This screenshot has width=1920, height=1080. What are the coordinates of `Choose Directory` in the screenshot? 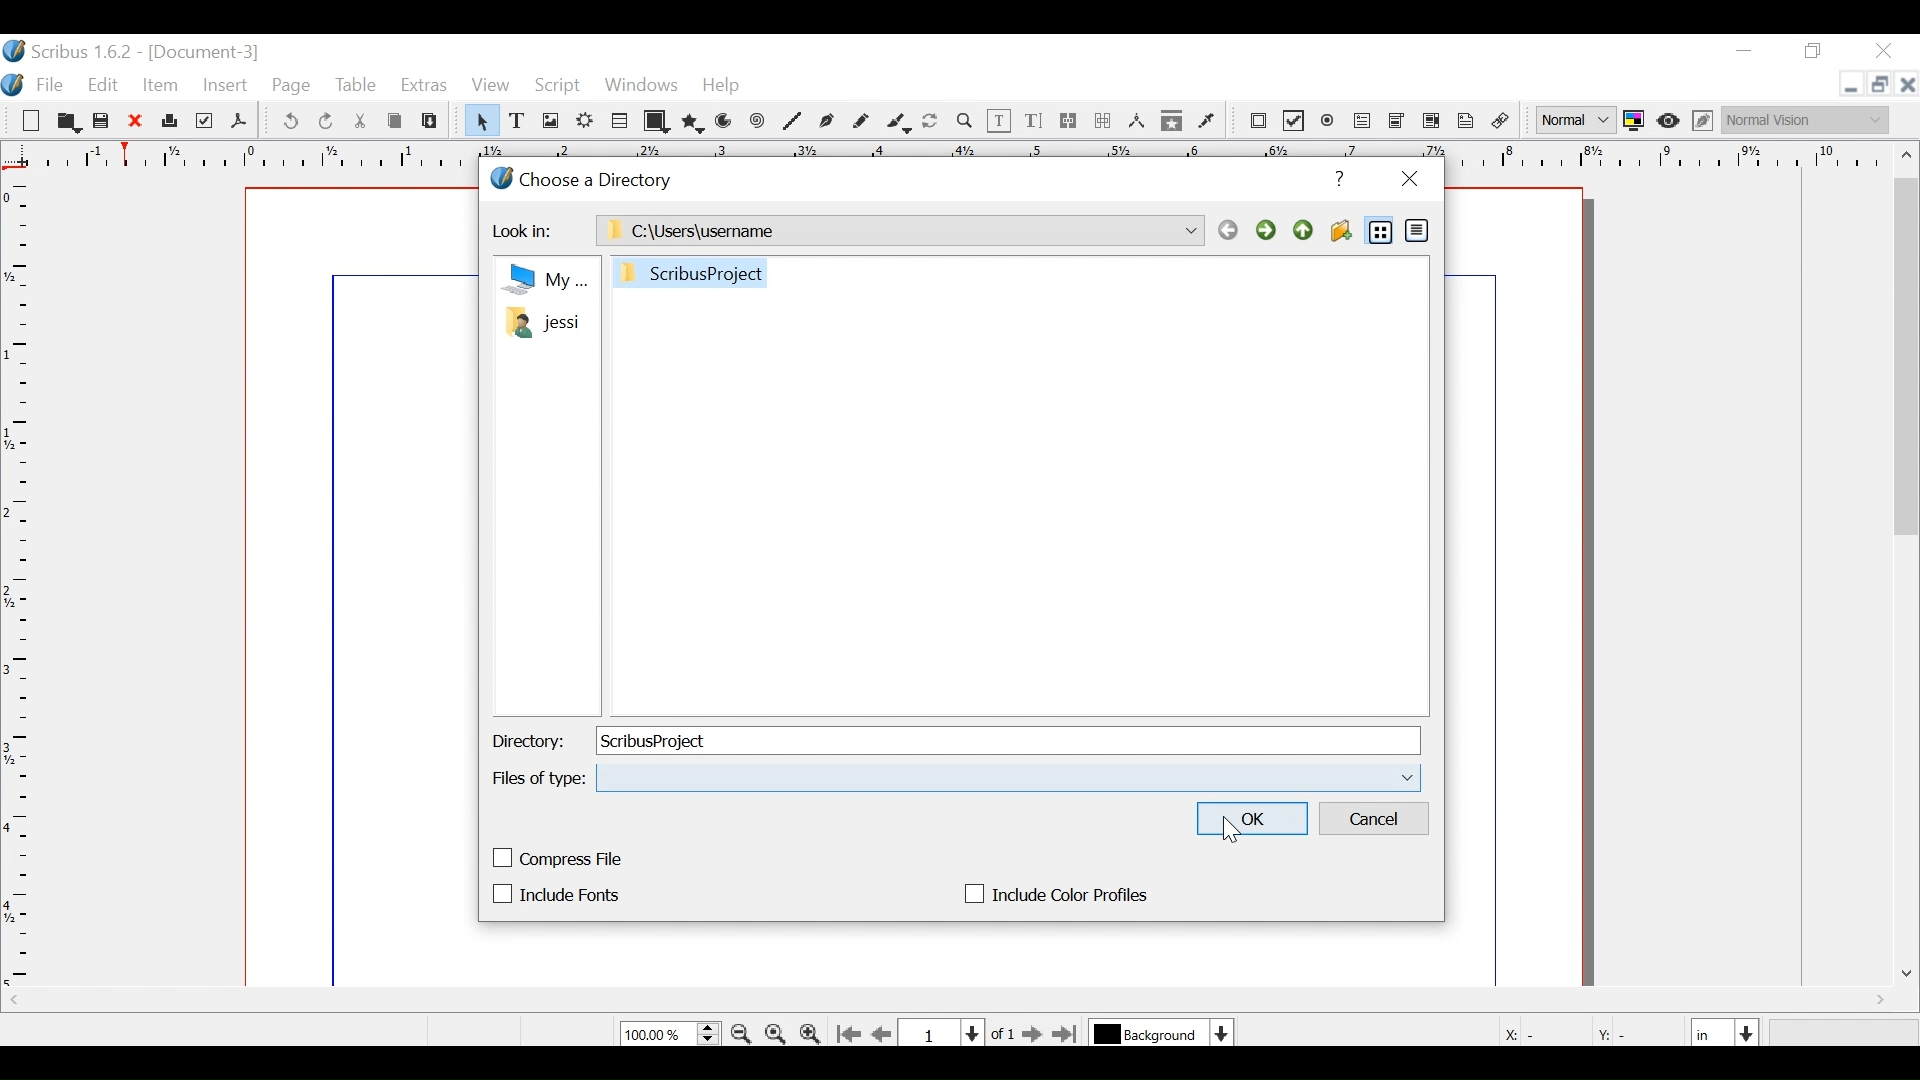 It's located at (585, 177).